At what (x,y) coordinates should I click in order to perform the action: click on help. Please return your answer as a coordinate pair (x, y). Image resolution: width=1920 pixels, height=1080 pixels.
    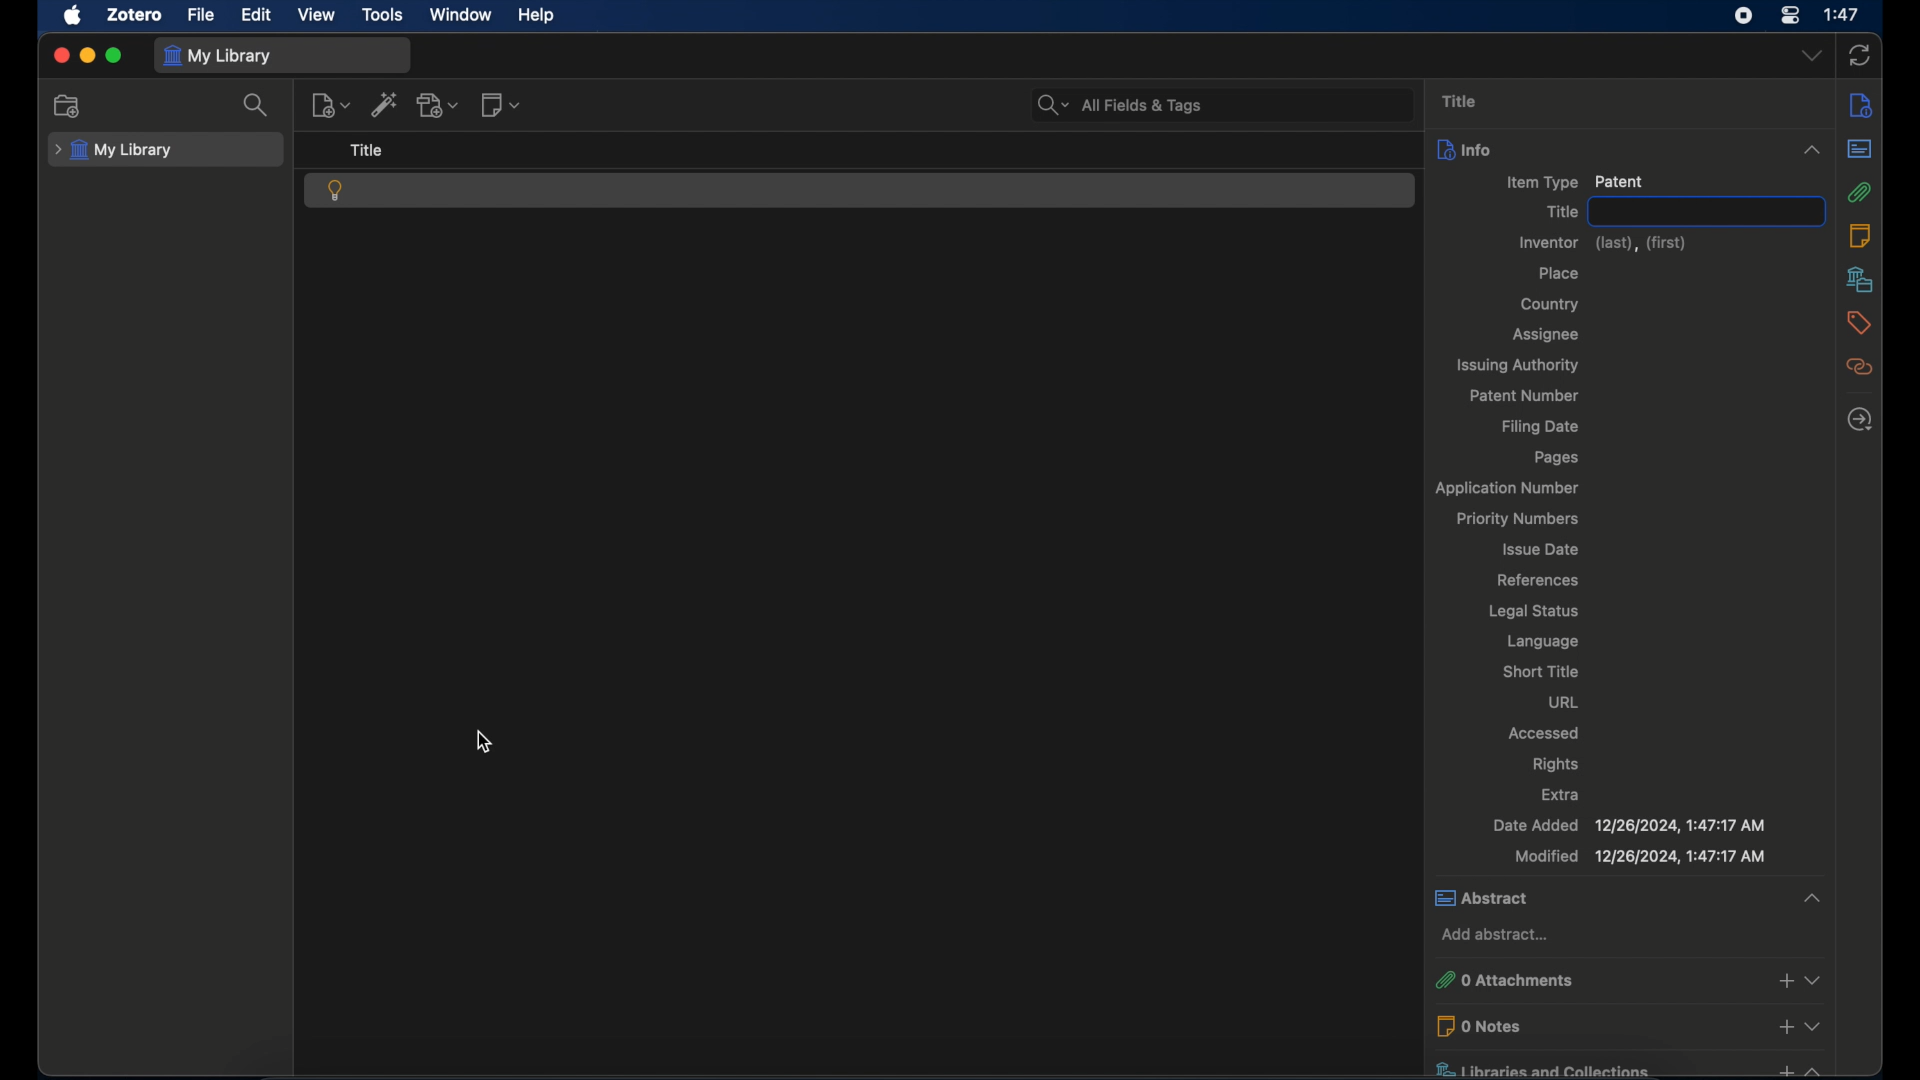
    Looking at the image, I should click on (536, 16).